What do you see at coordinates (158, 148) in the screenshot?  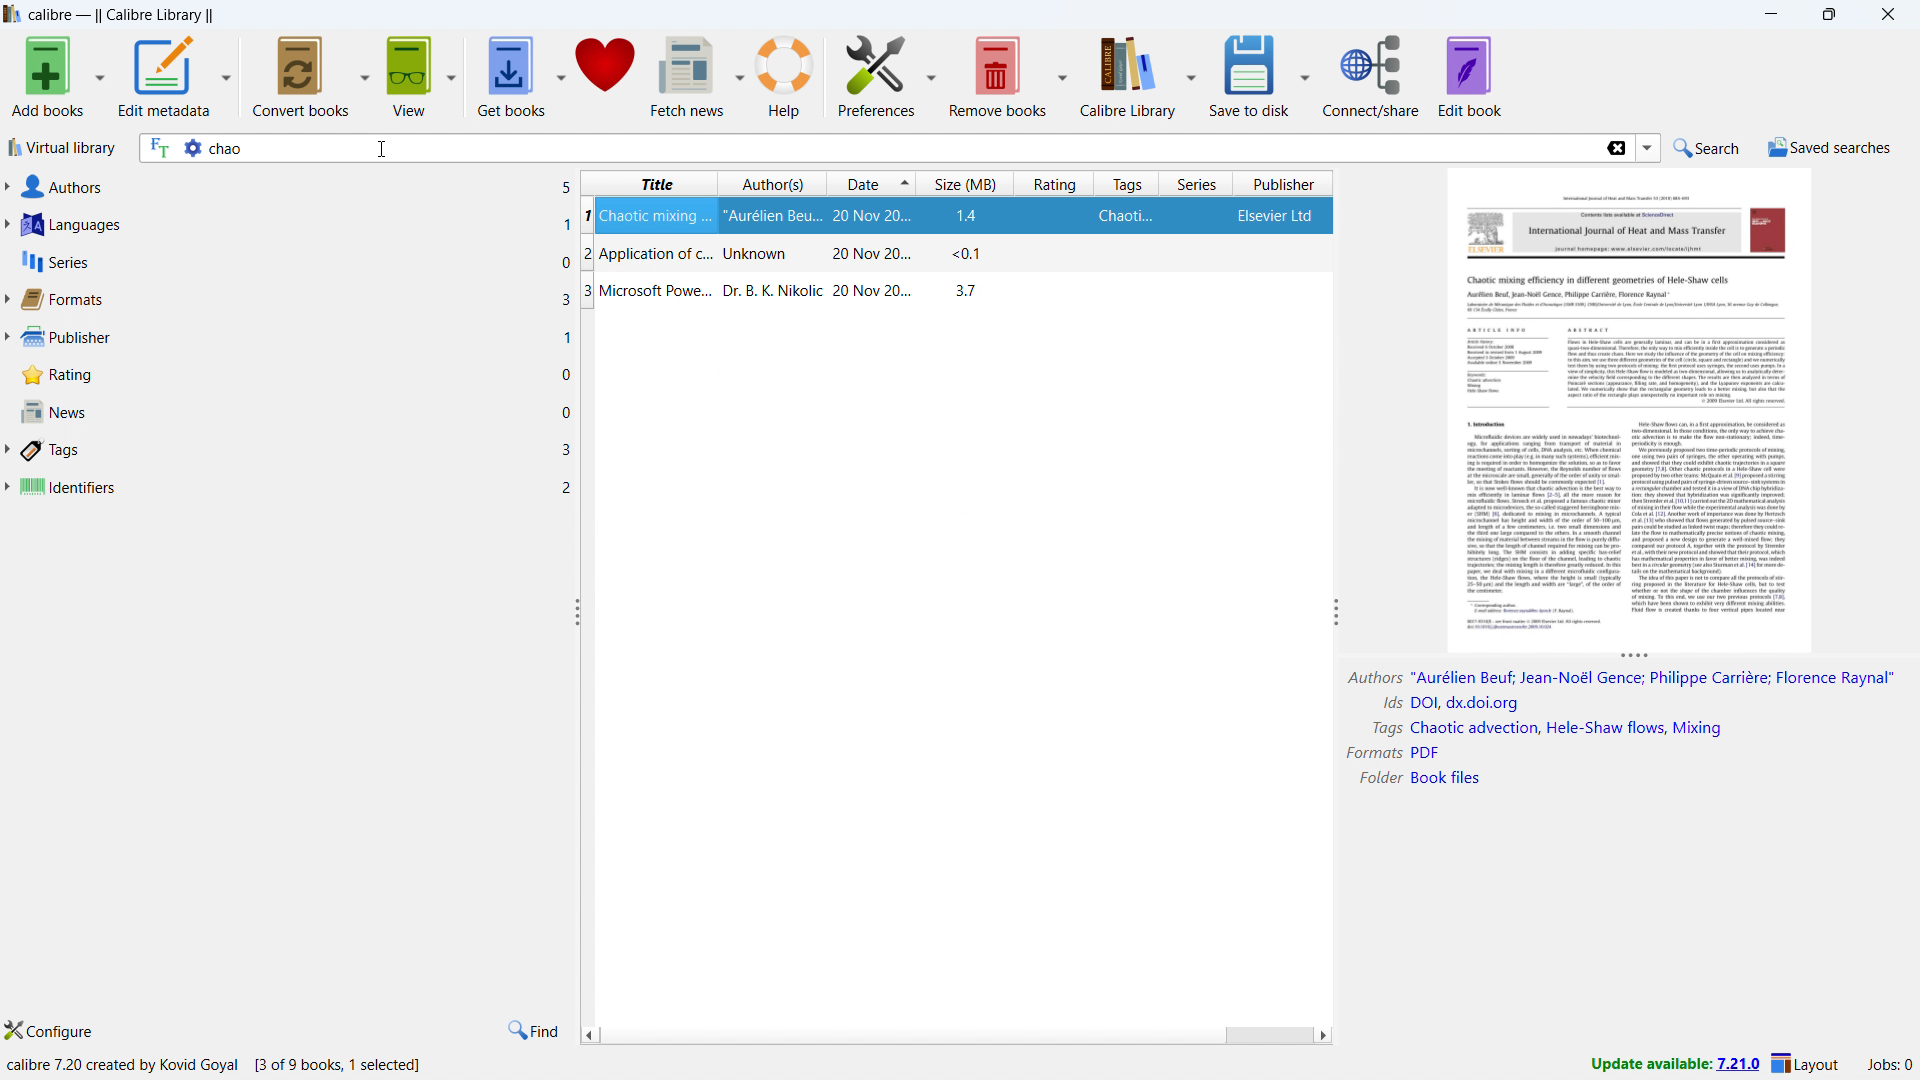 I see `search full text` at bounding box center [158, 148].